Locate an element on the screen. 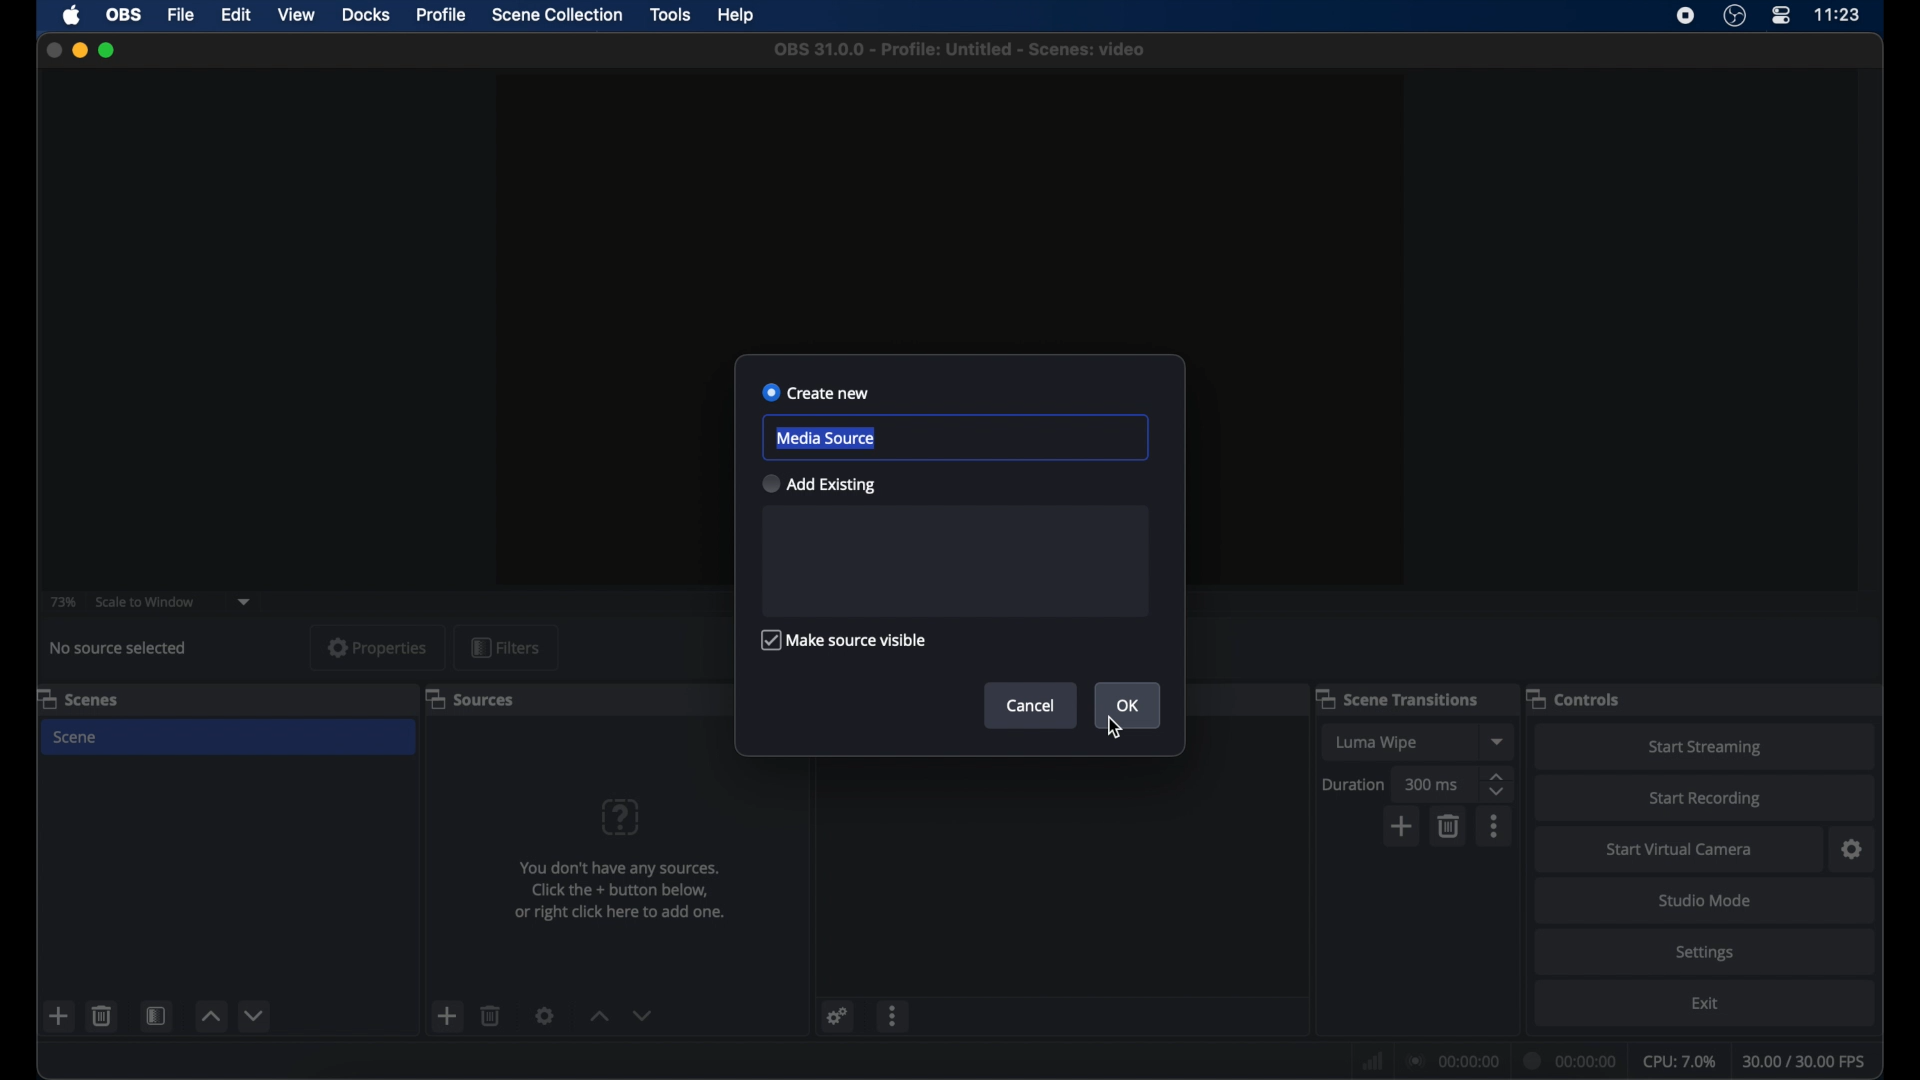 The width and height of the screenshot is (1920, 1080). controls is located at coordinates (1573, 698).